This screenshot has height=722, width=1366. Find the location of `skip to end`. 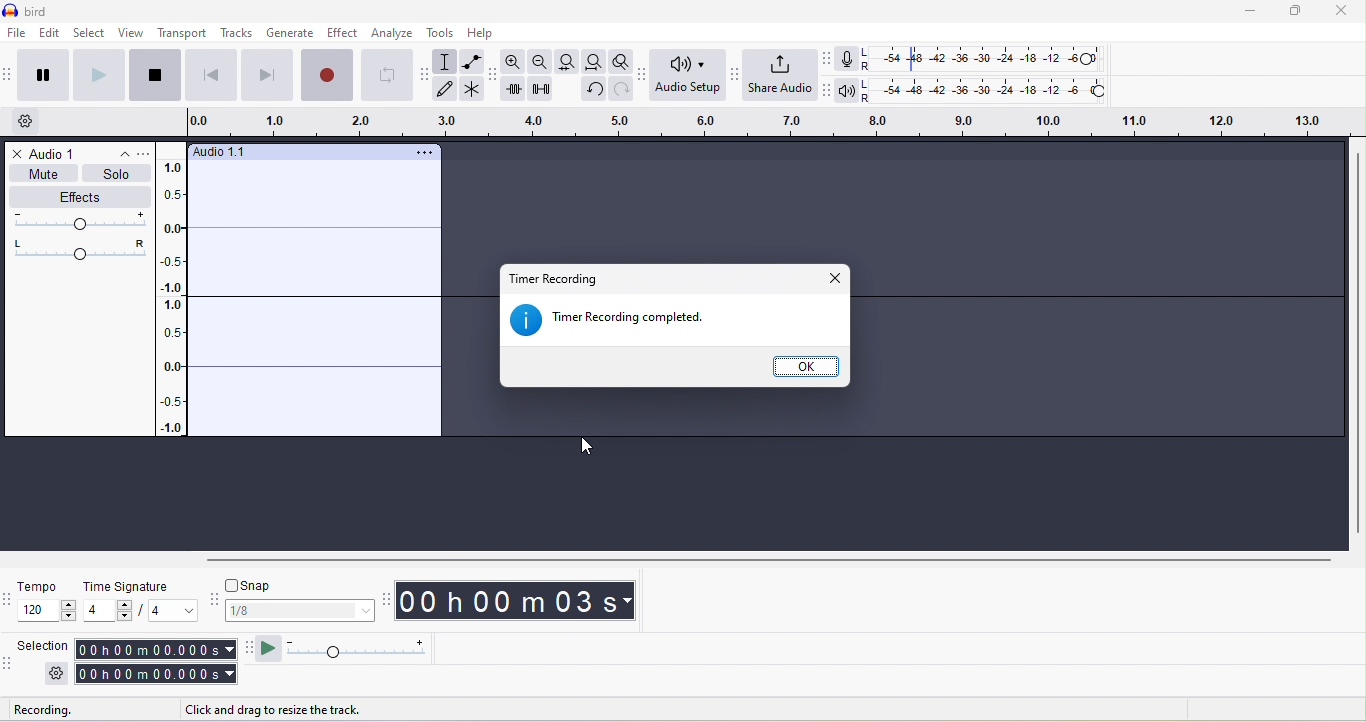

skip to end is located at coordinates (266, 75).